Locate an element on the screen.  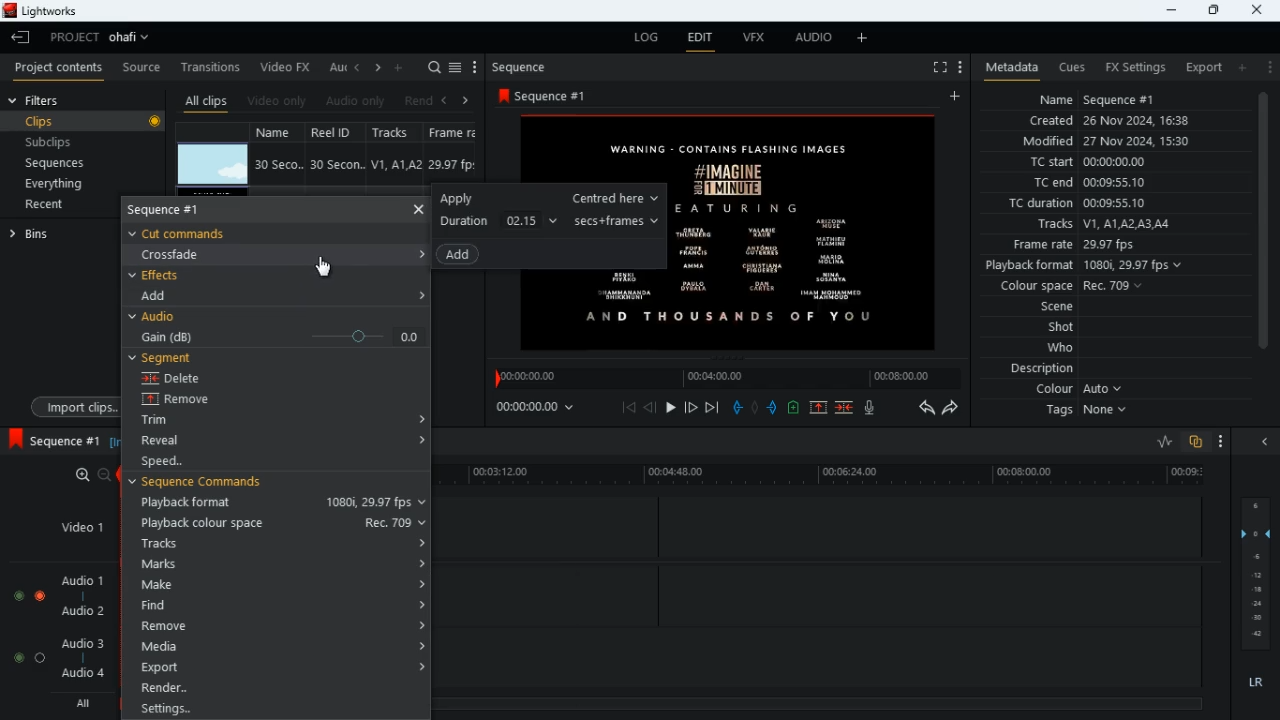
shot is located at coordinates (1063, 329).